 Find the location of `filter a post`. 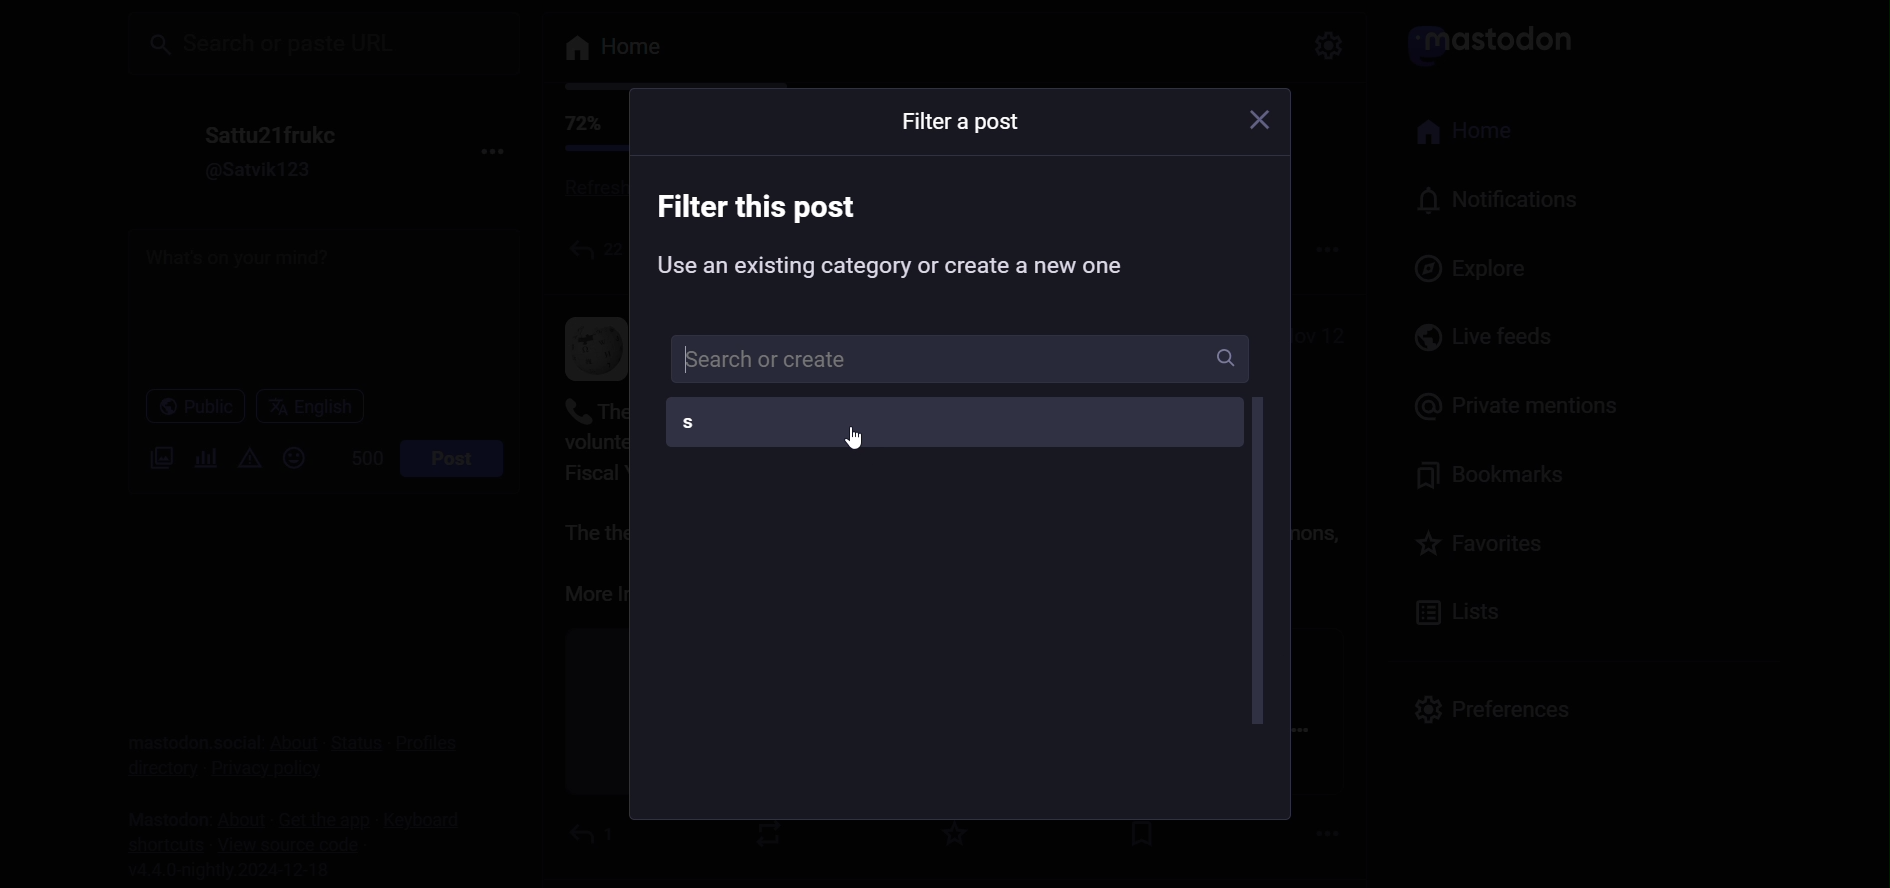

filter a post is located at coordinates (959, 122).